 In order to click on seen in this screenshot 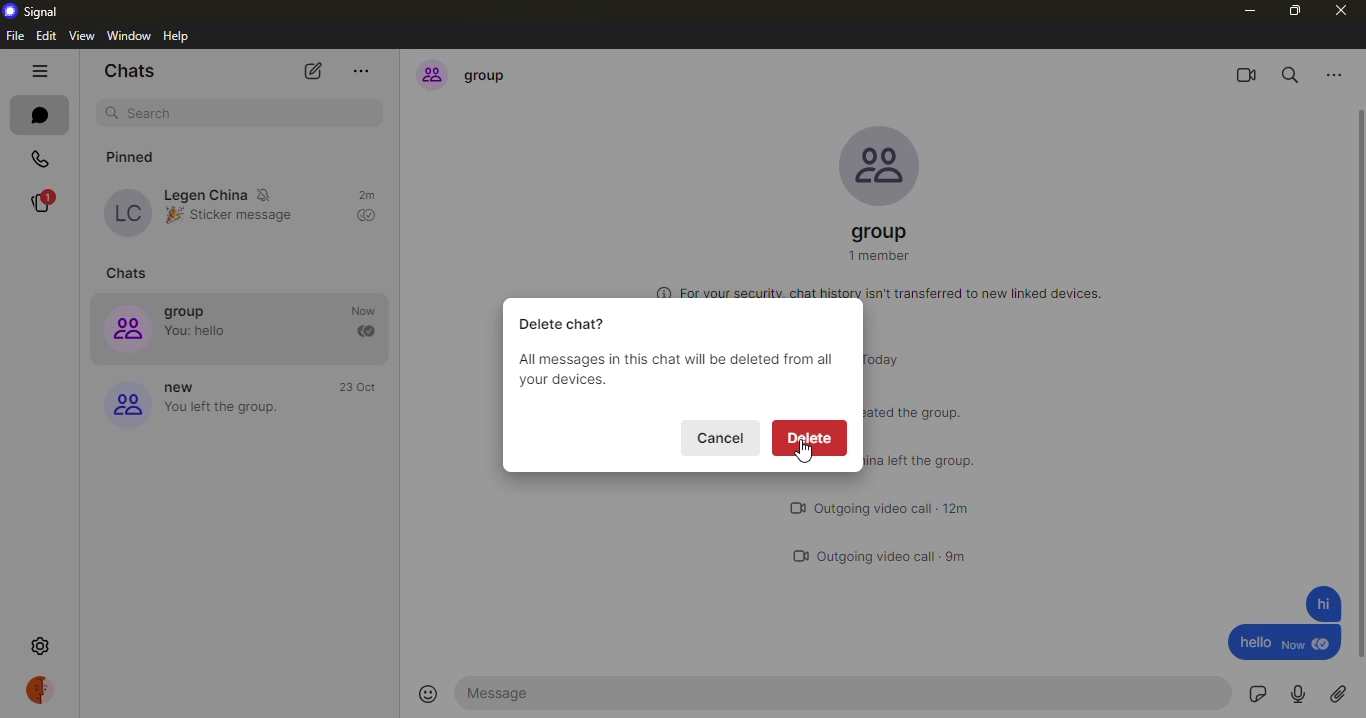, I will do `click(1328, 647)`.